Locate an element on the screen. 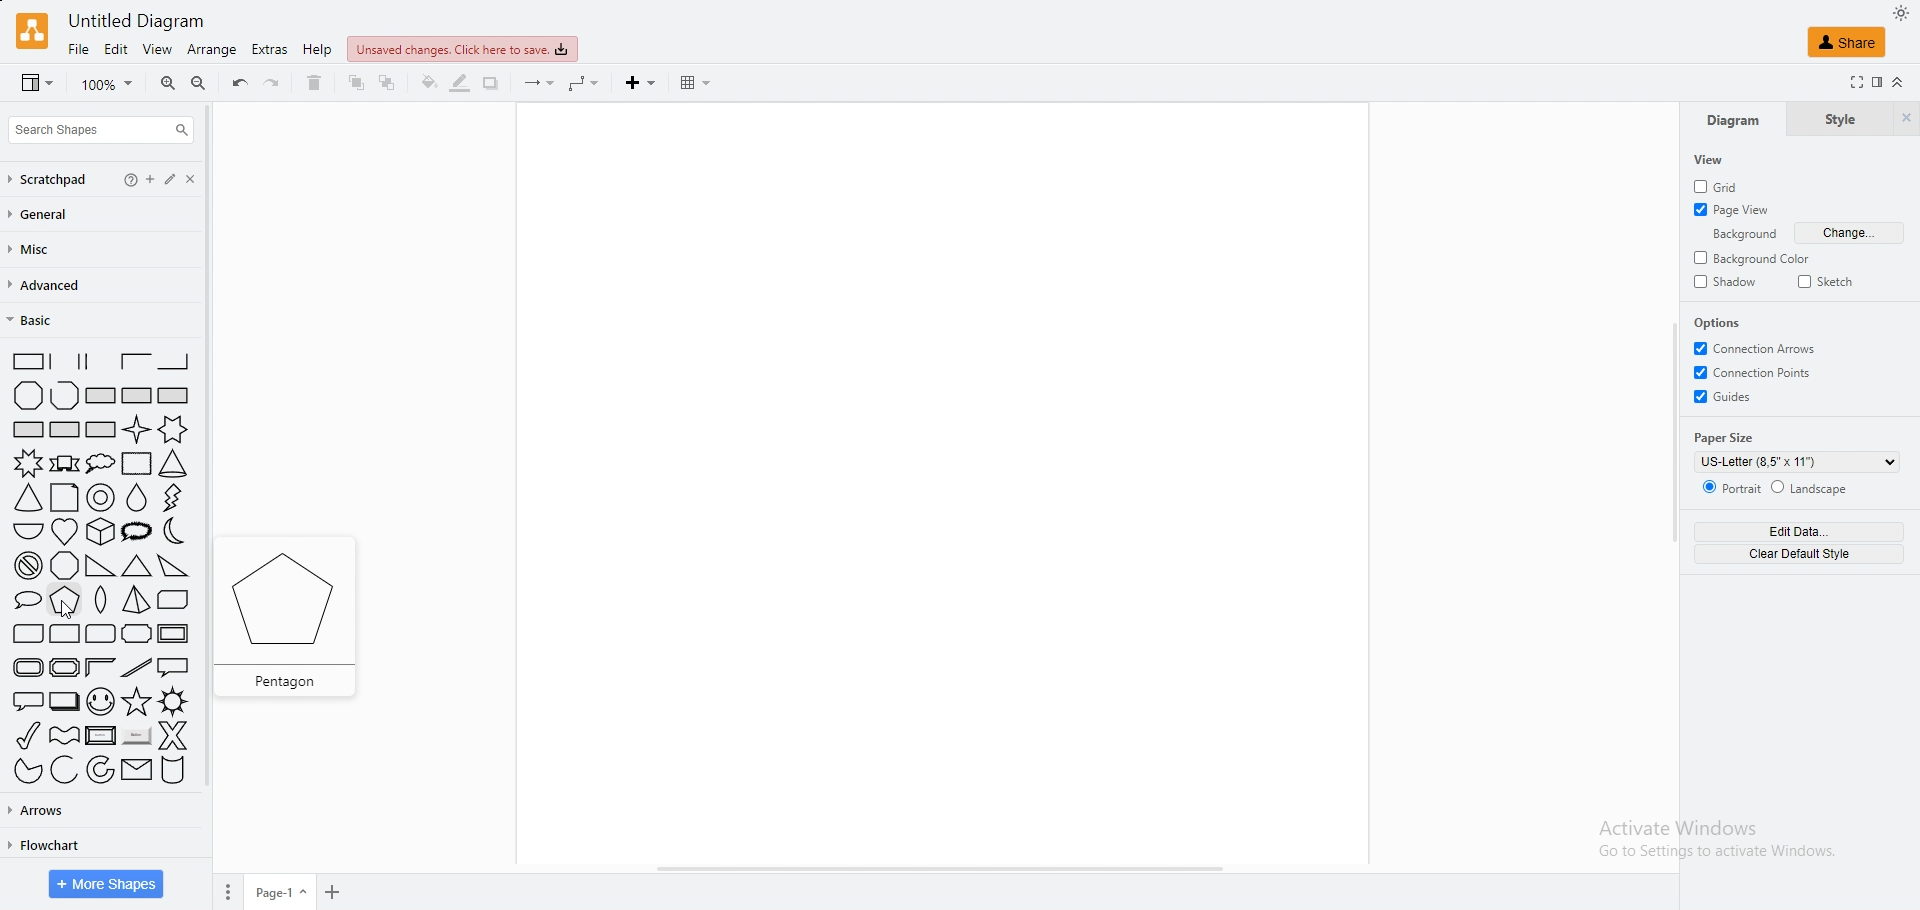 The image size is (1920, 910). line color is located at coordinates (459, 83).